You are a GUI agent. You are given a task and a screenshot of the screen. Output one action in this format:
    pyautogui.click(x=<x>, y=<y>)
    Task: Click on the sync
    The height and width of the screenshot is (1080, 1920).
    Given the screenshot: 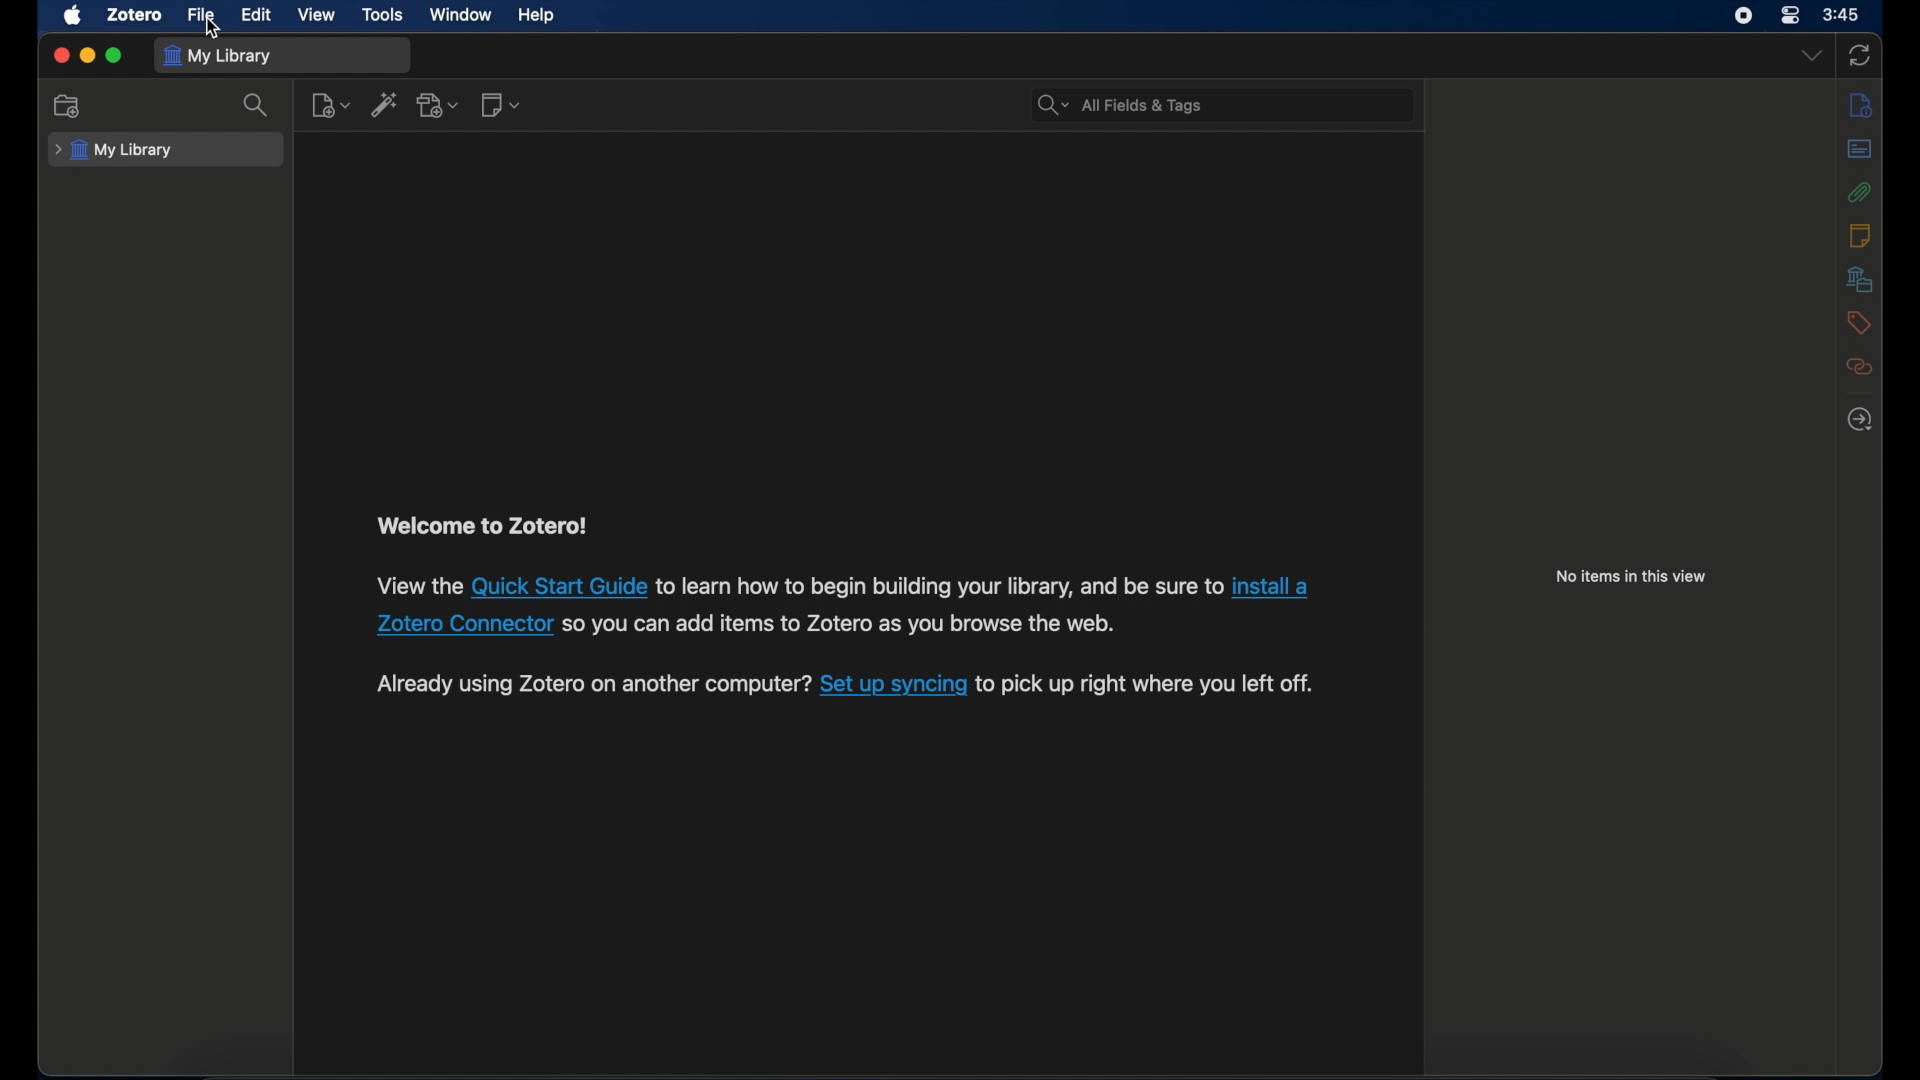 What is the action you would take?
    pyautogui.click(x=1860, y=54)
    